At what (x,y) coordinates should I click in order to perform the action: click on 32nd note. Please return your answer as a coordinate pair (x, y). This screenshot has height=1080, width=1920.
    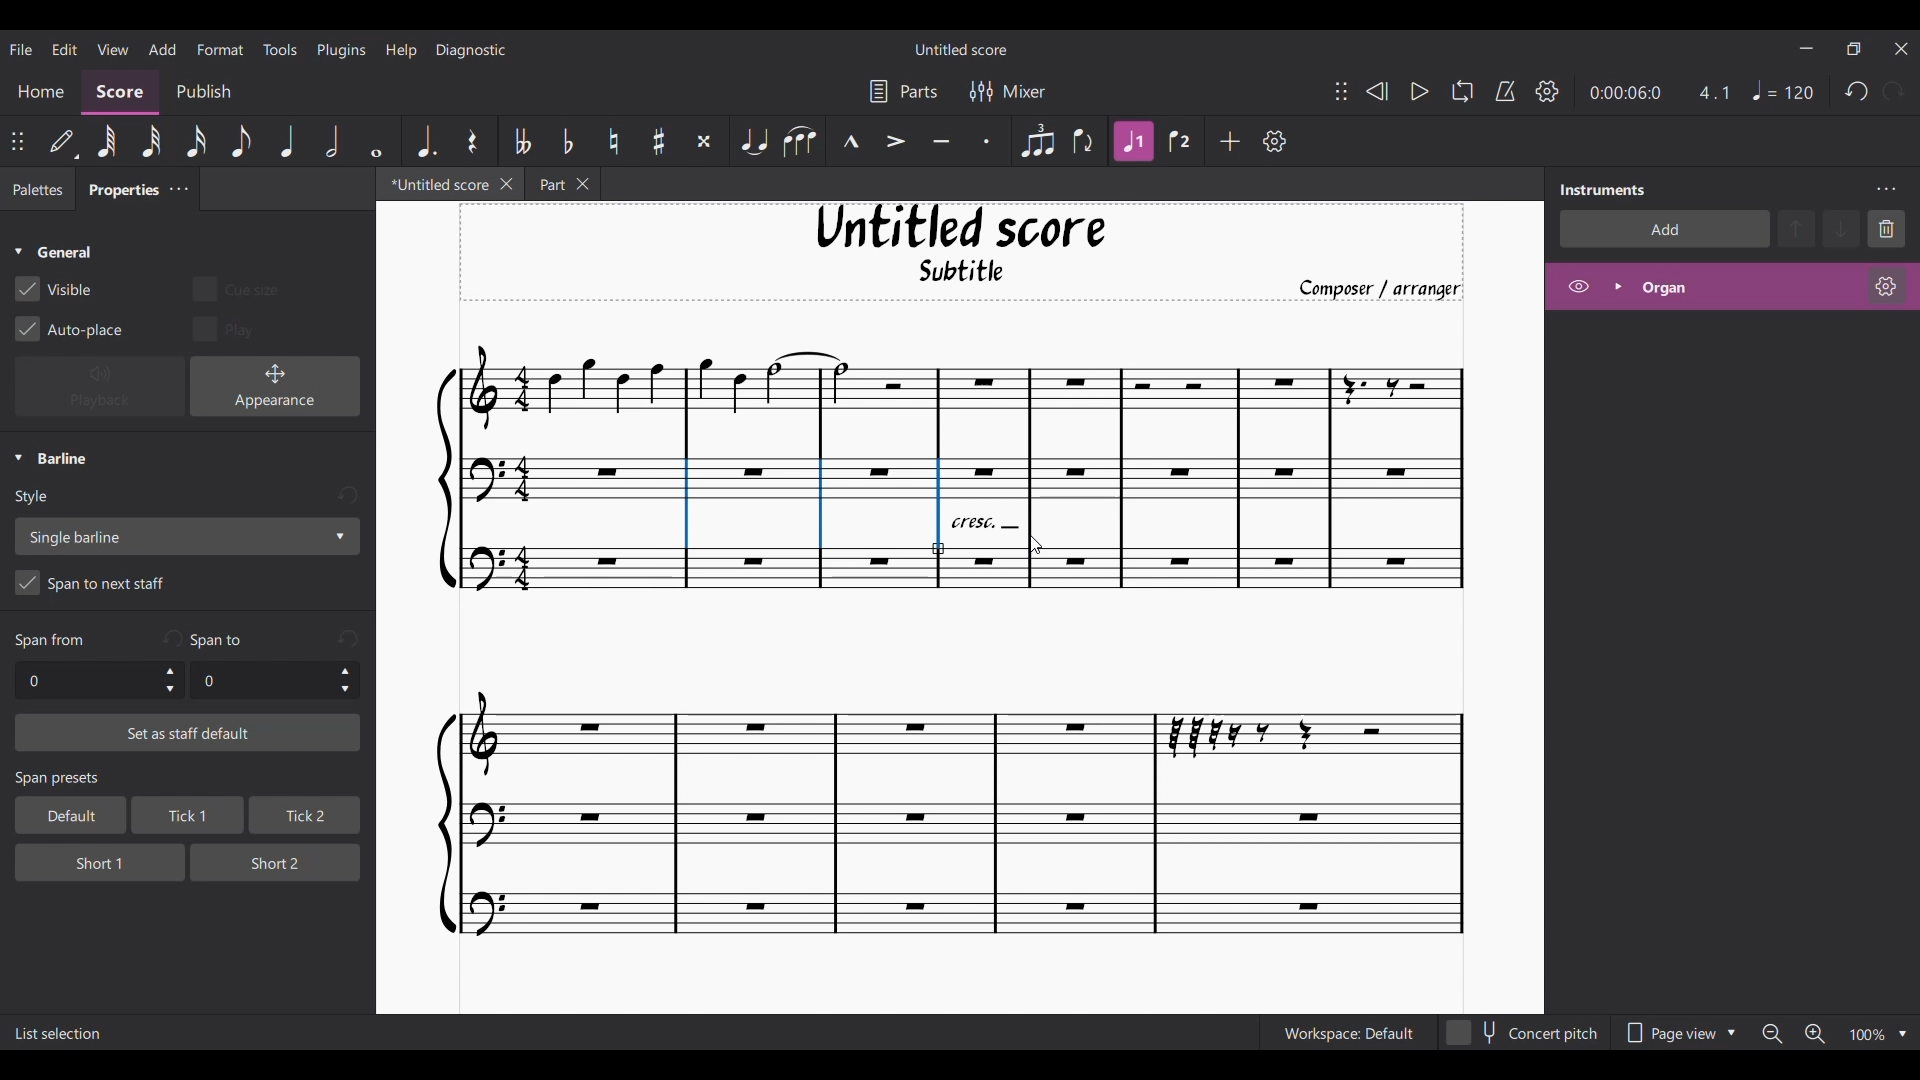
    Looking at the image, I should click on (153, 143).